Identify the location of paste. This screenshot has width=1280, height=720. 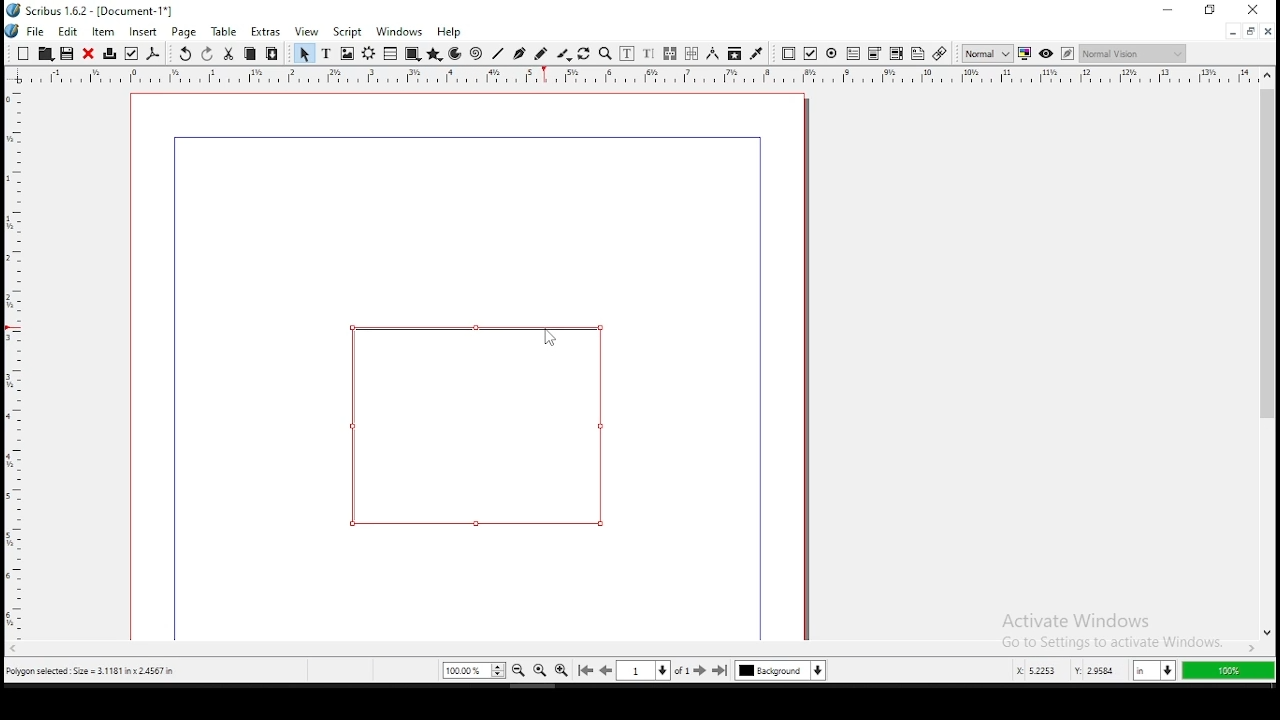
(271, 54).